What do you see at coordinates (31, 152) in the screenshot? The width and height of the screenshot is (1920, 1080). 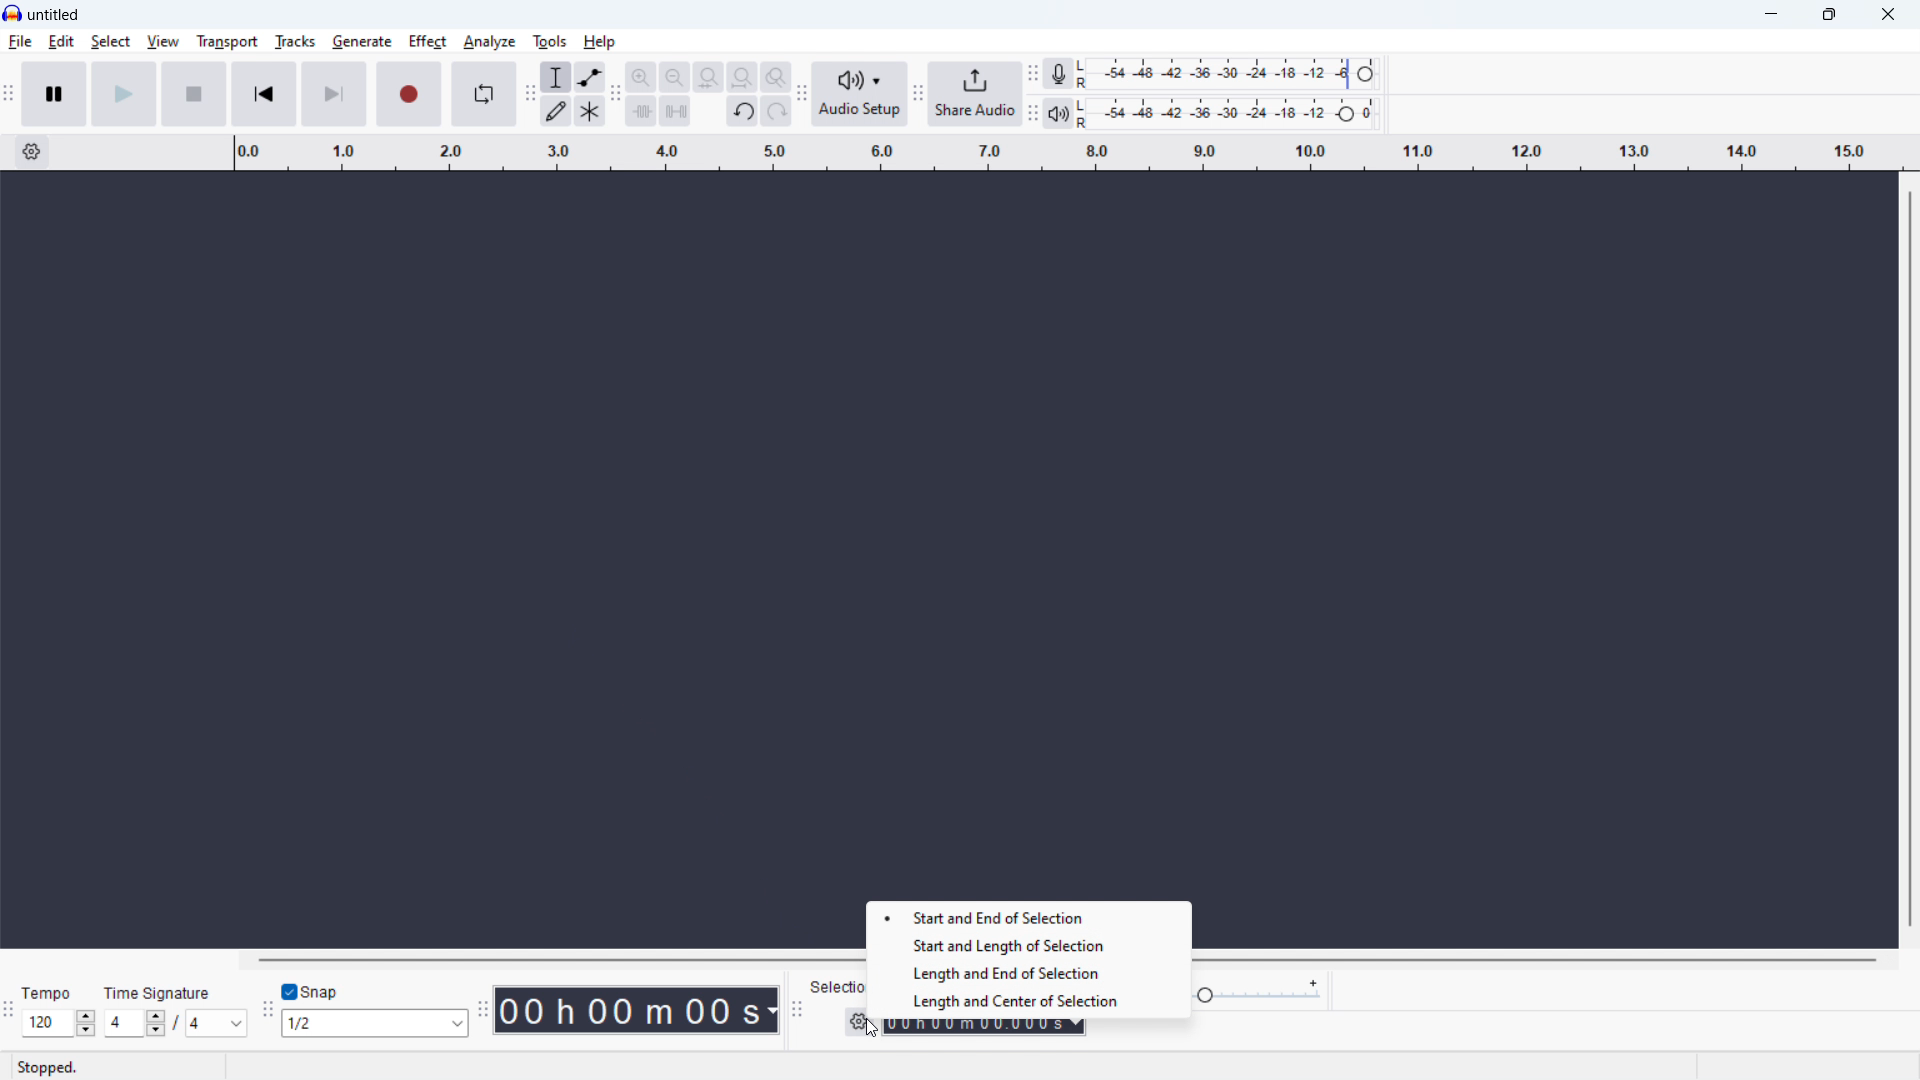 I see `timeline settings` at bounding box center [31, 152].